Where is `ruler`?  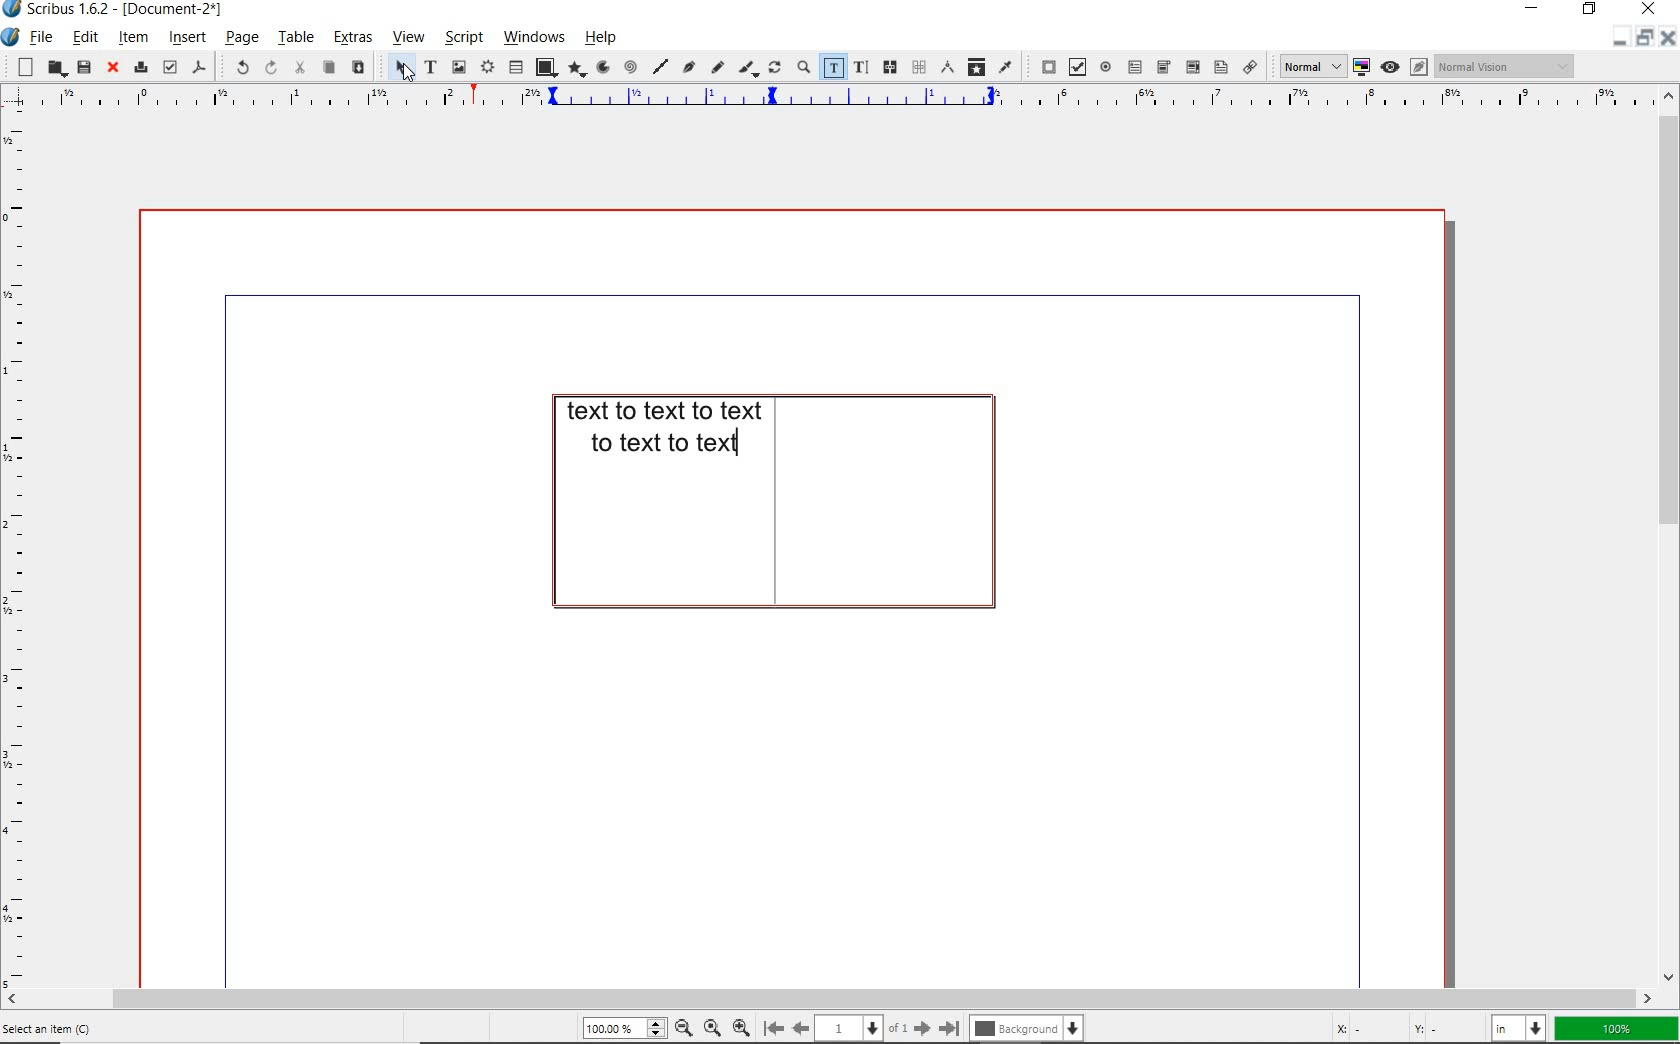 ruler is located at coordinates (21, 549).